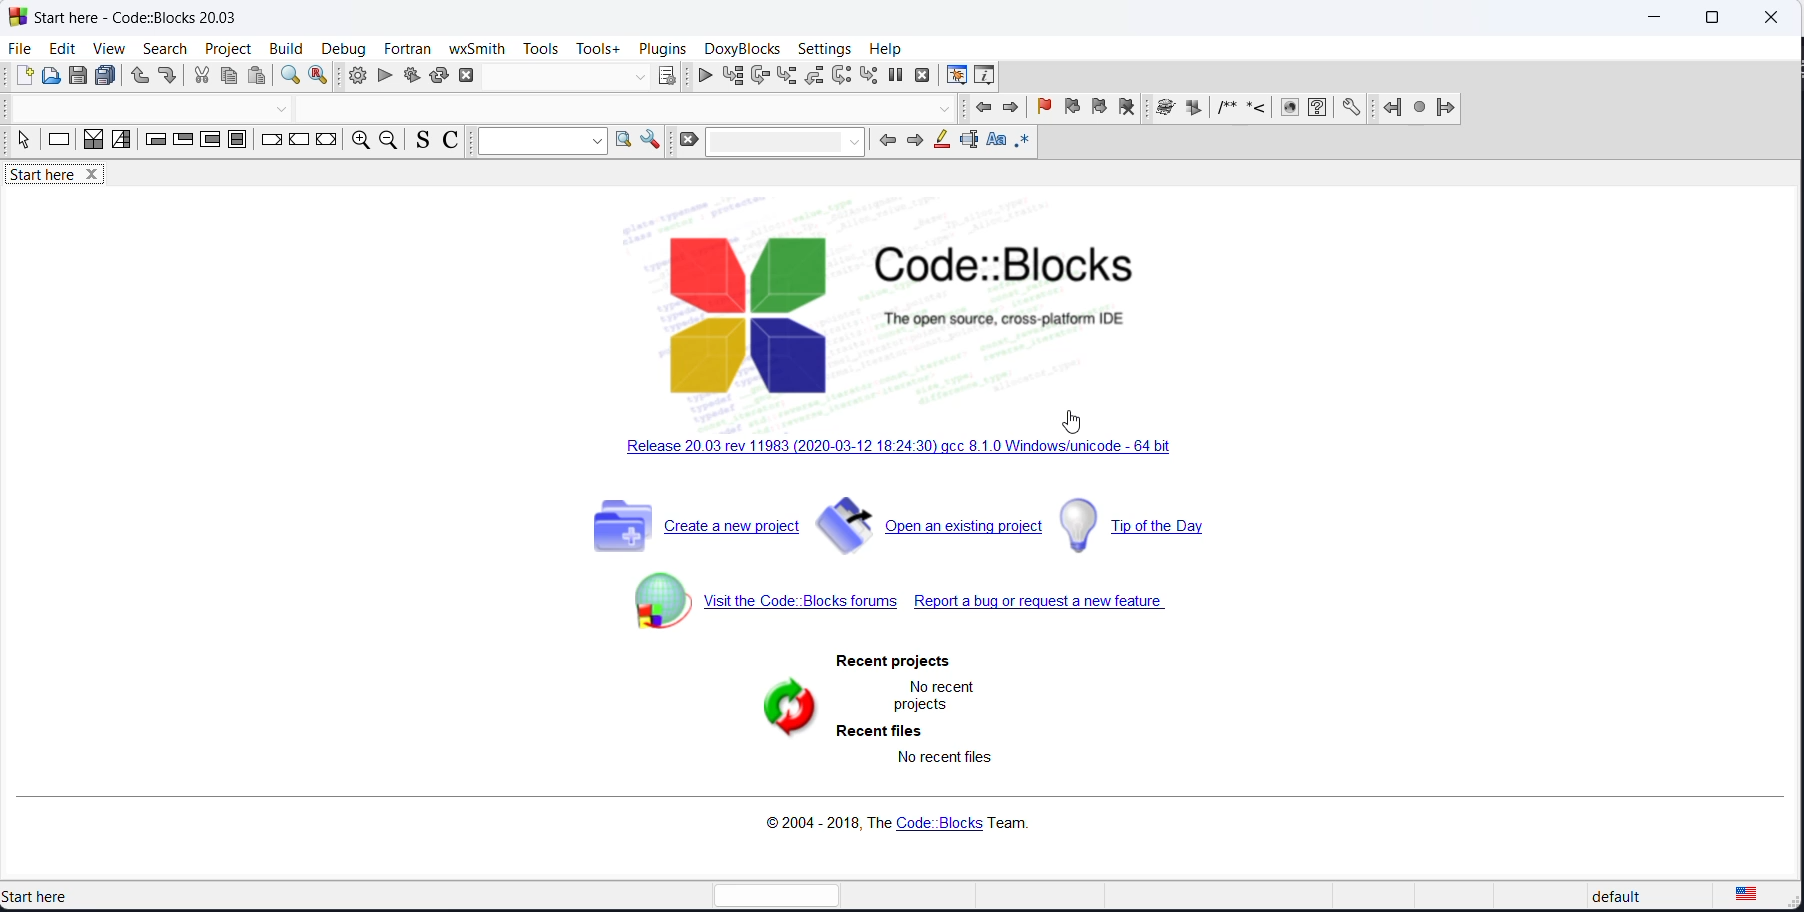 The width and height of the screenshot is (1804, 912). I want to click on selection, so click(121, 143).